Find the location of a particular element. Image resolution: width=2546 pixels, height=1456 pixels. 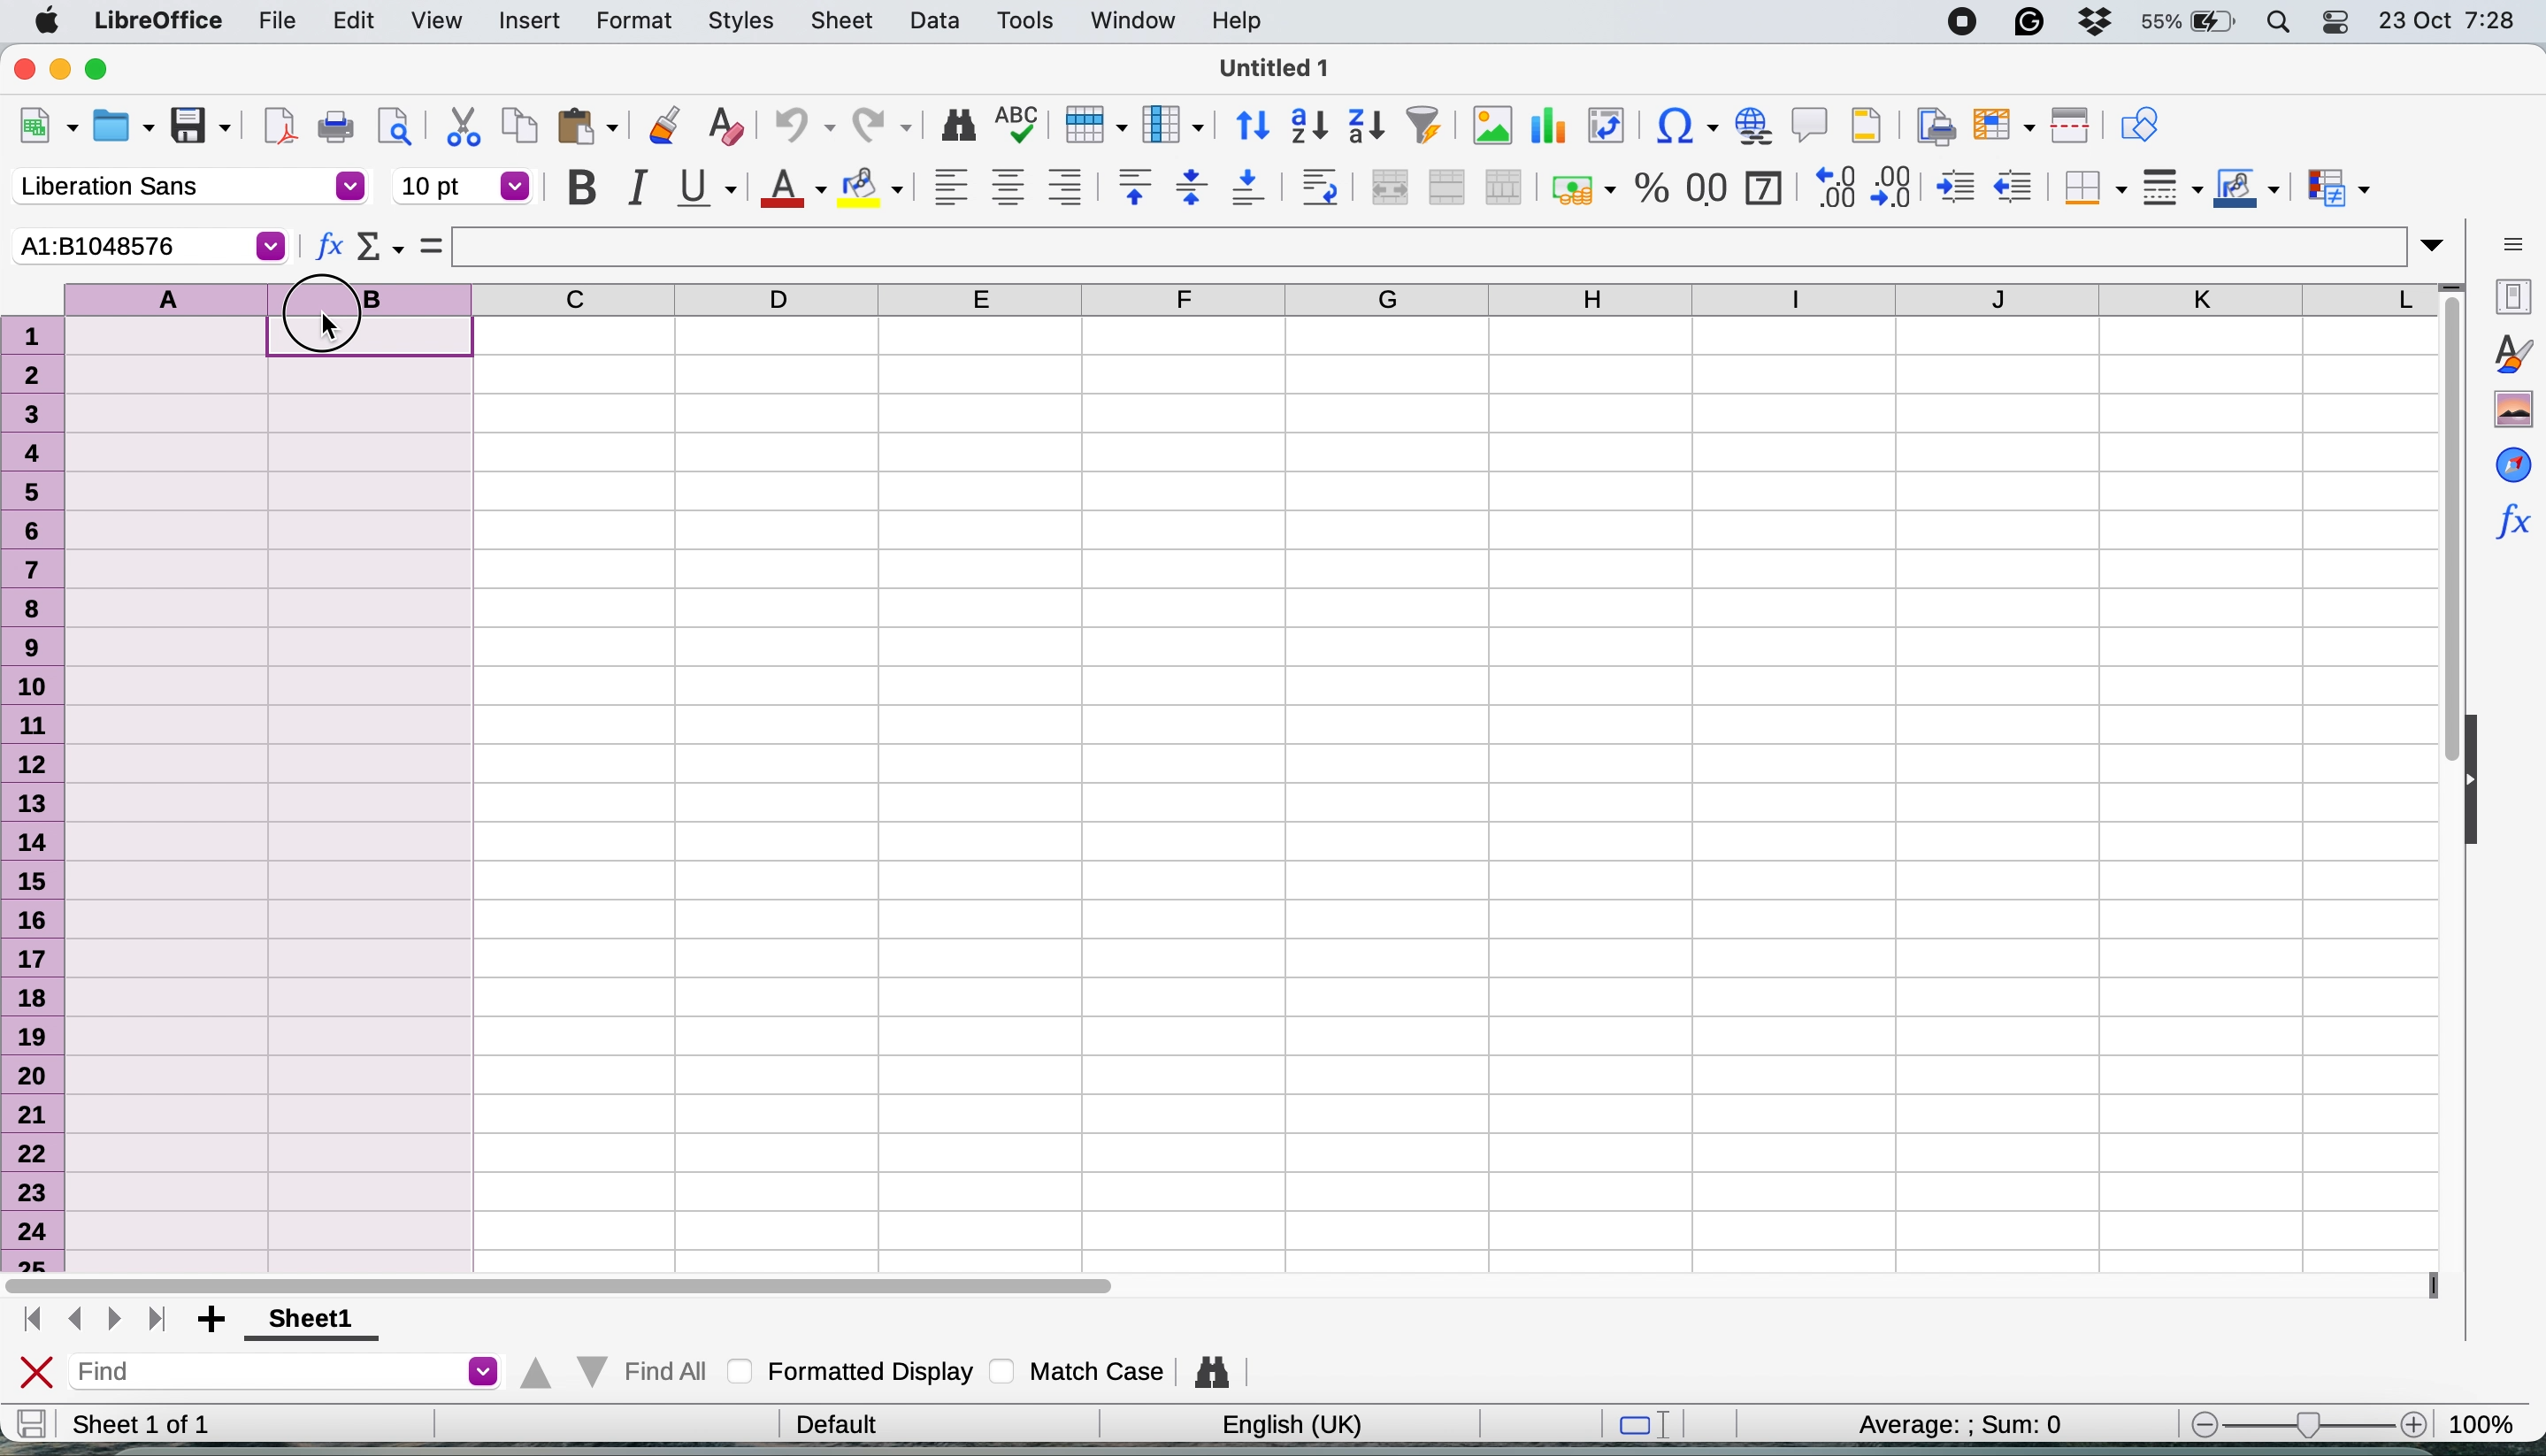

insert hyperlink is located at coordinates (1753, 126).